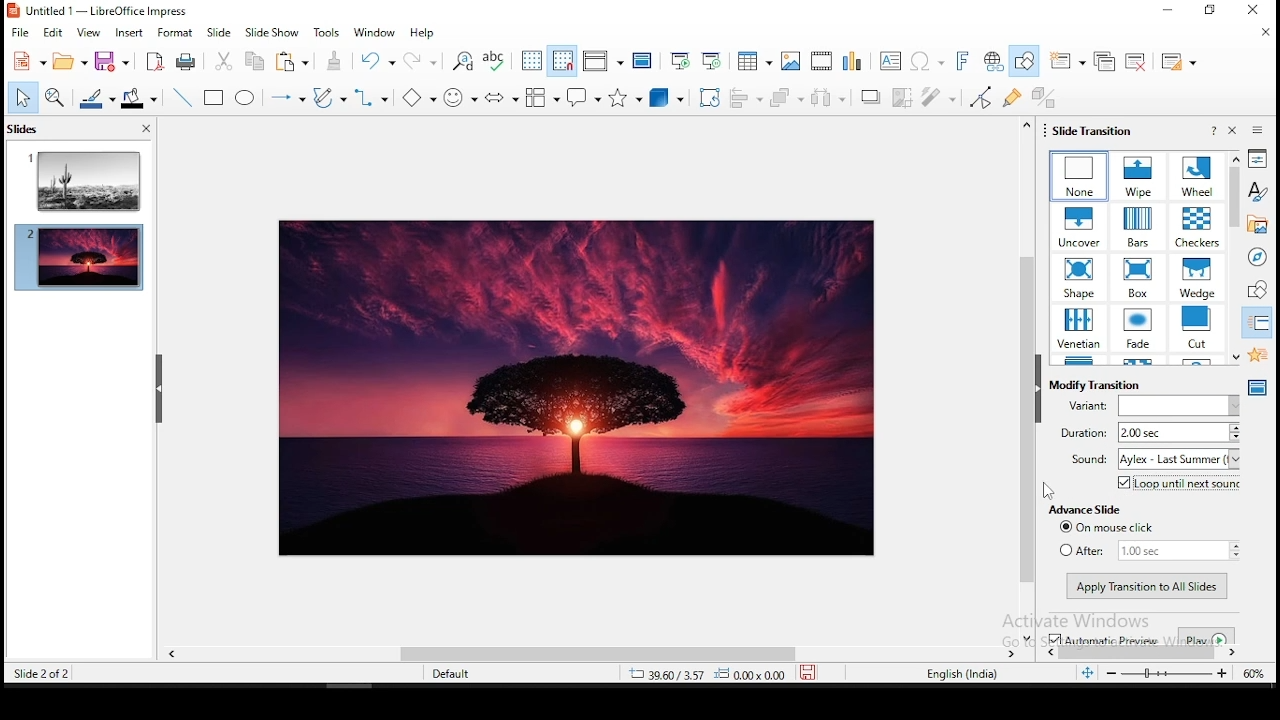  What do you see at coordinates (84, 31) in the screenshot?
I see `view` at bounding box center [84, 31].